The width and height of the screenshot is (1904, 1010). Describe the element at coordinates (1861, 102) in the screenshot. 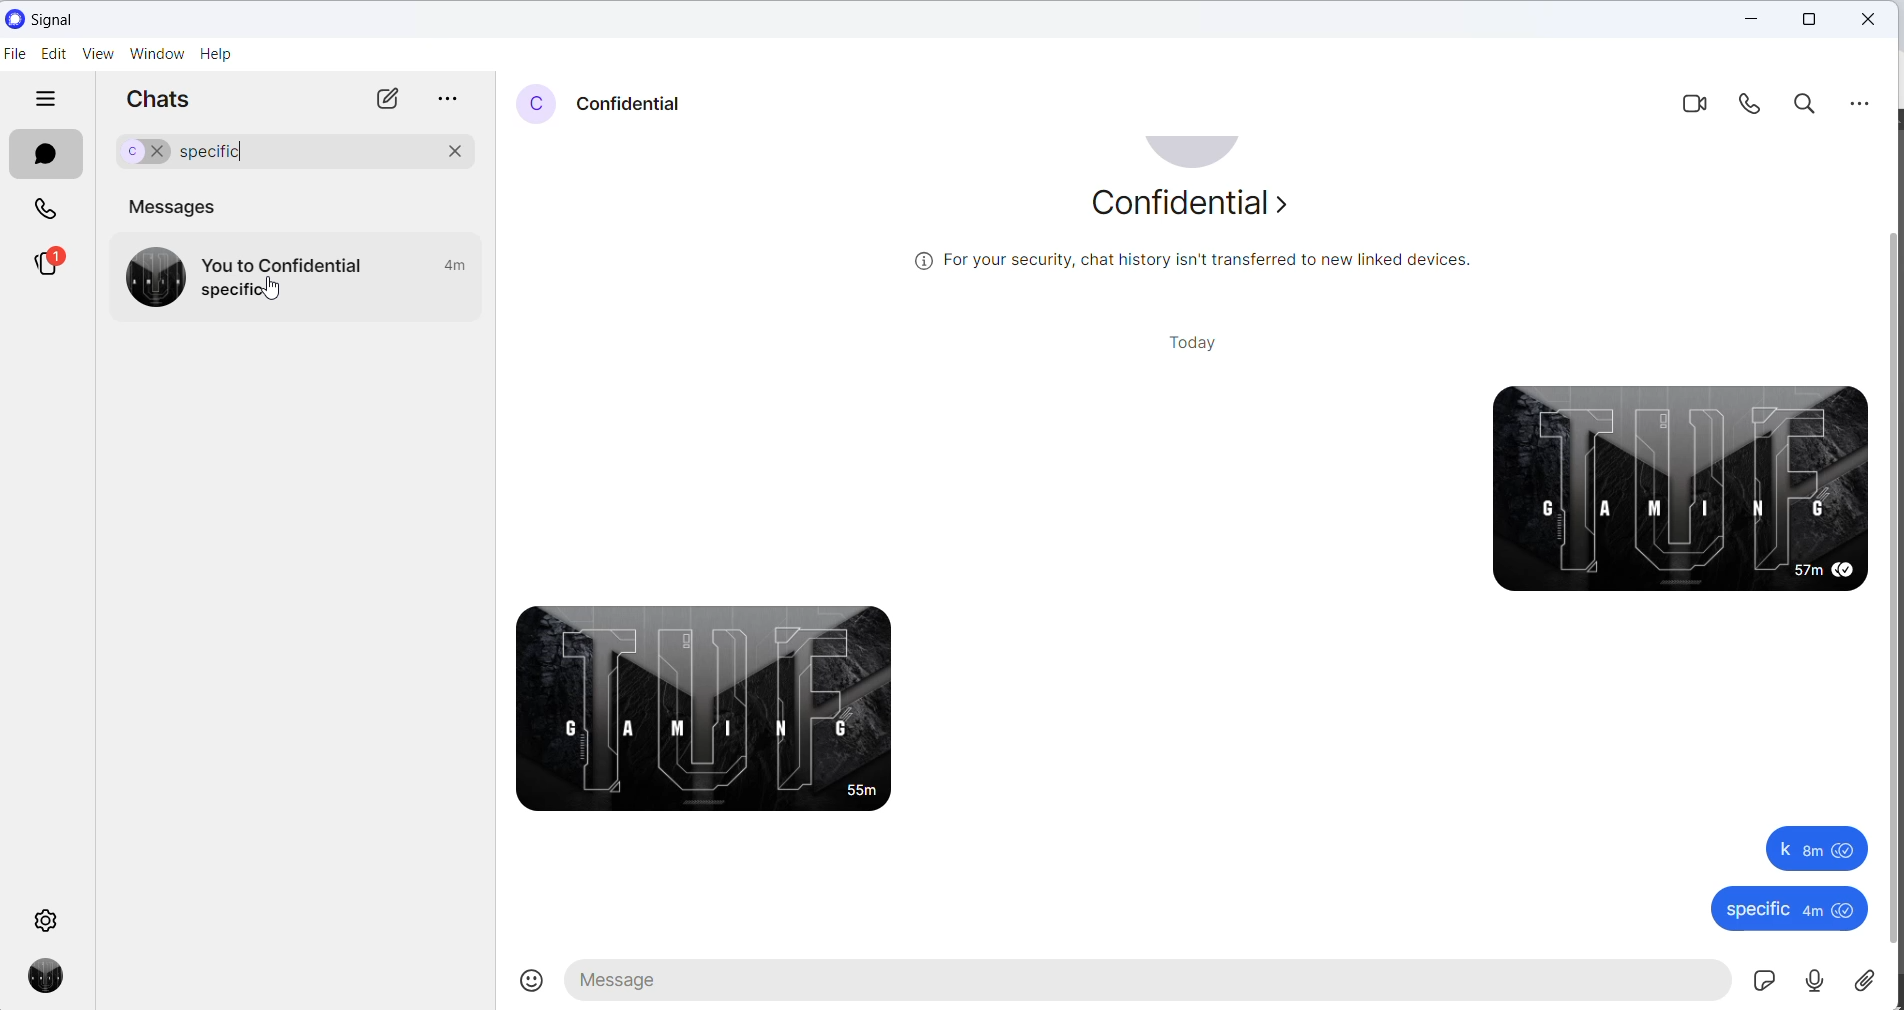

I see `more options` at that location.